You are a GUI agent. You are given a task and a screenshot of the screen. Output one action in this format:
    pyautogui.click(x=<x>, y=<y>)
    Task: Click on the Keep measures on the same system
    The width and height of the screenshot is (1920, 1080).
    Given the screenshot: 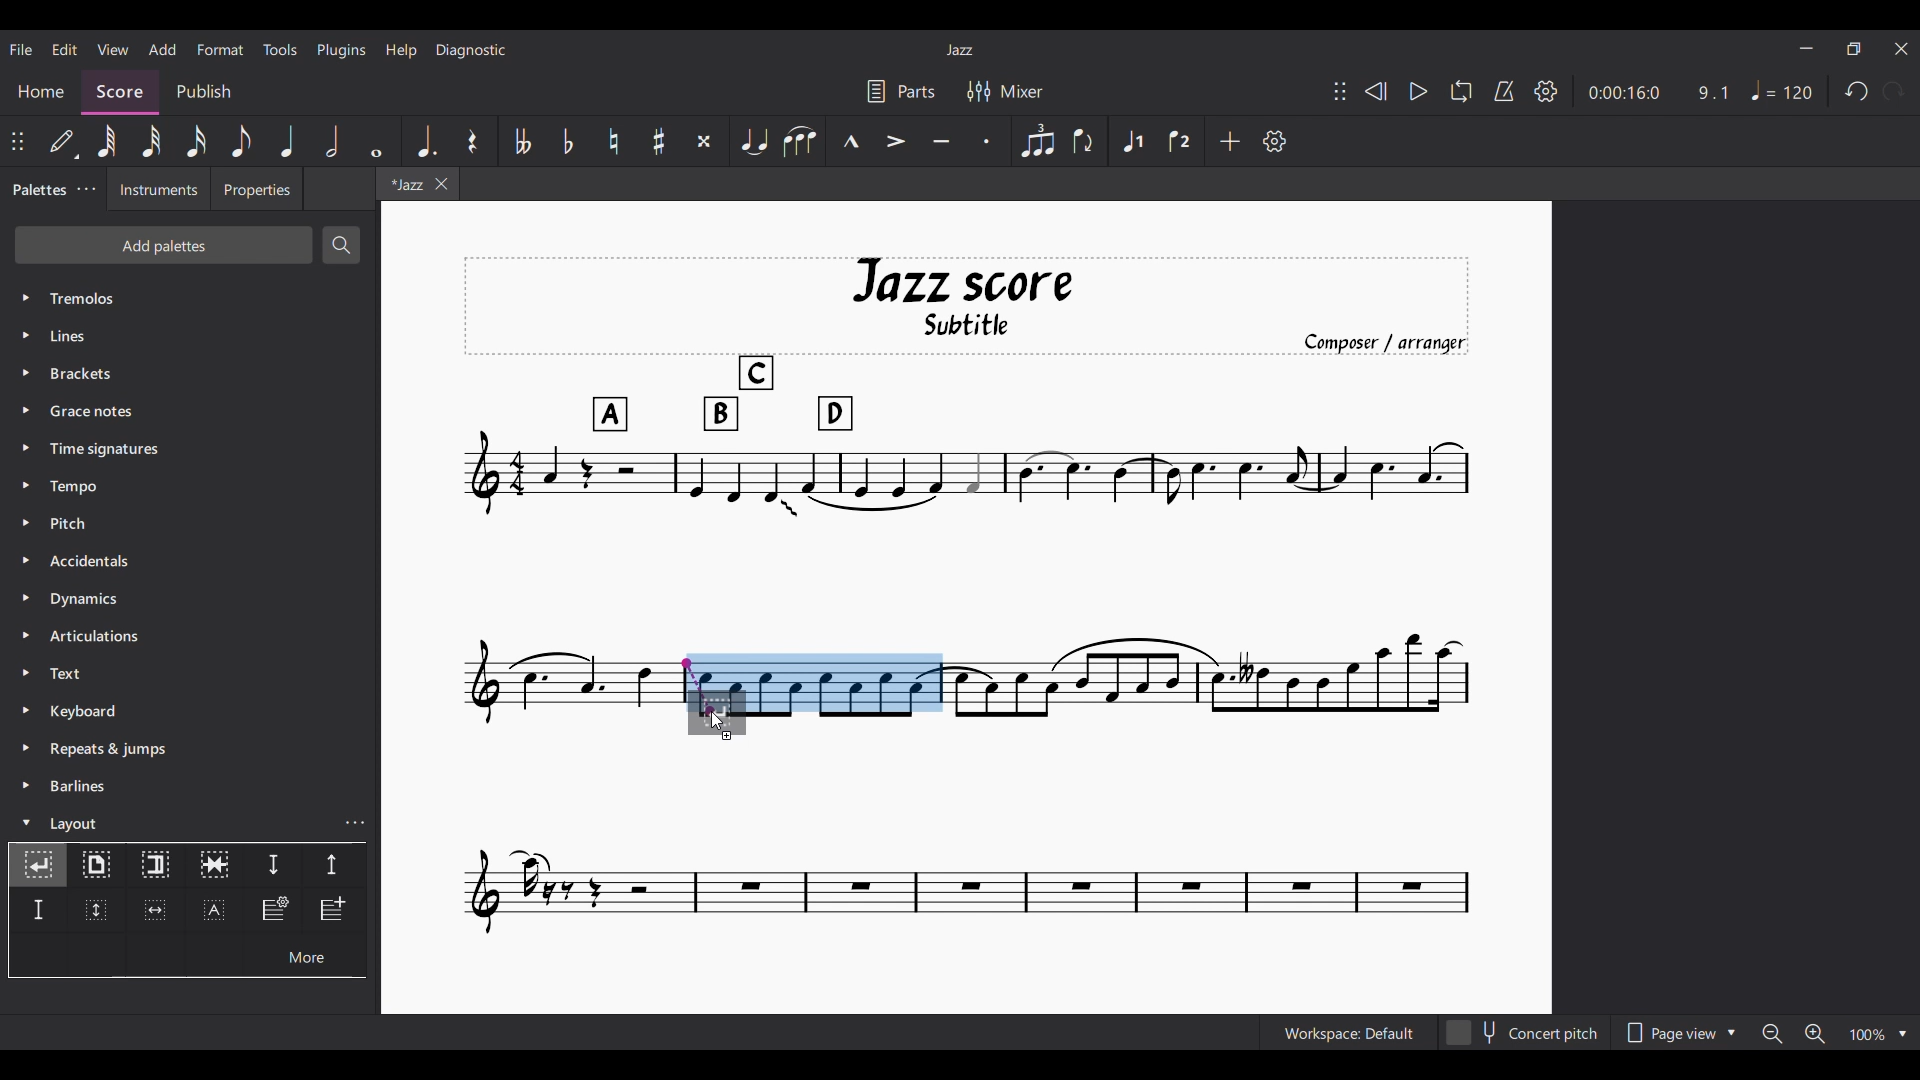 What is the action you would take?
    pyautogui.click(x=214, y=866)
    